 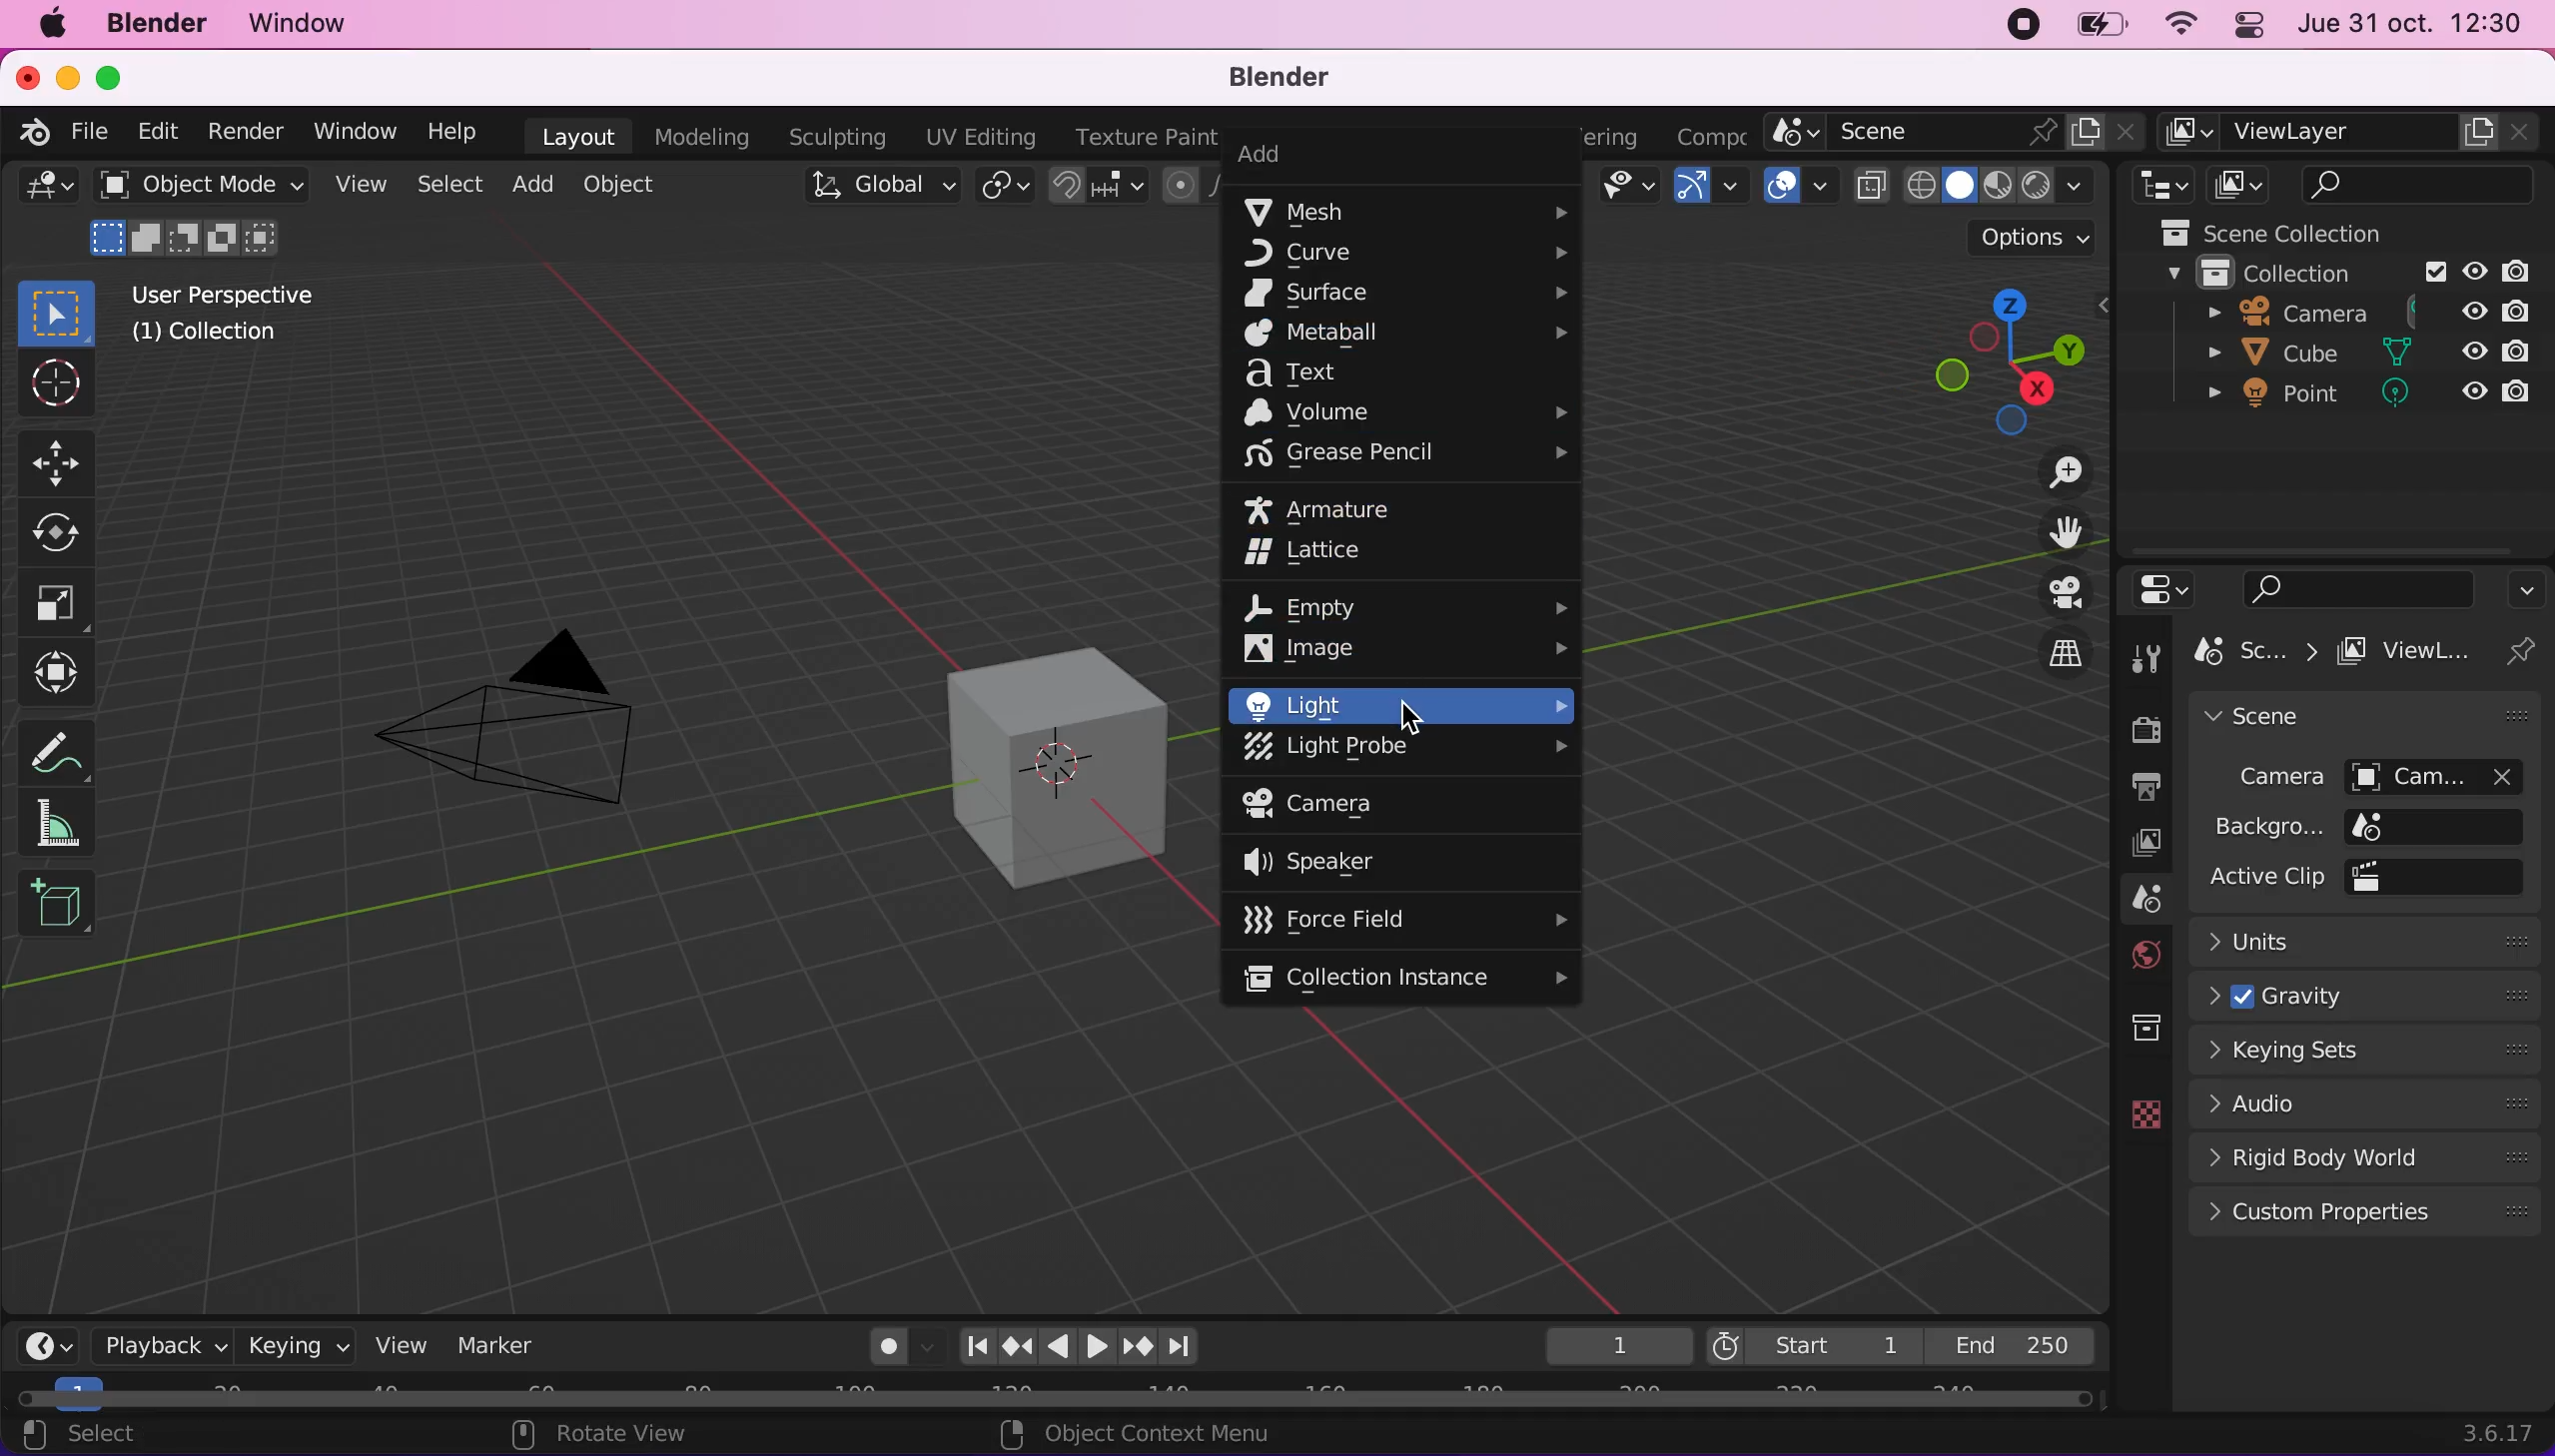 I want to click on cursor on light, so click(x=1411, y=713).